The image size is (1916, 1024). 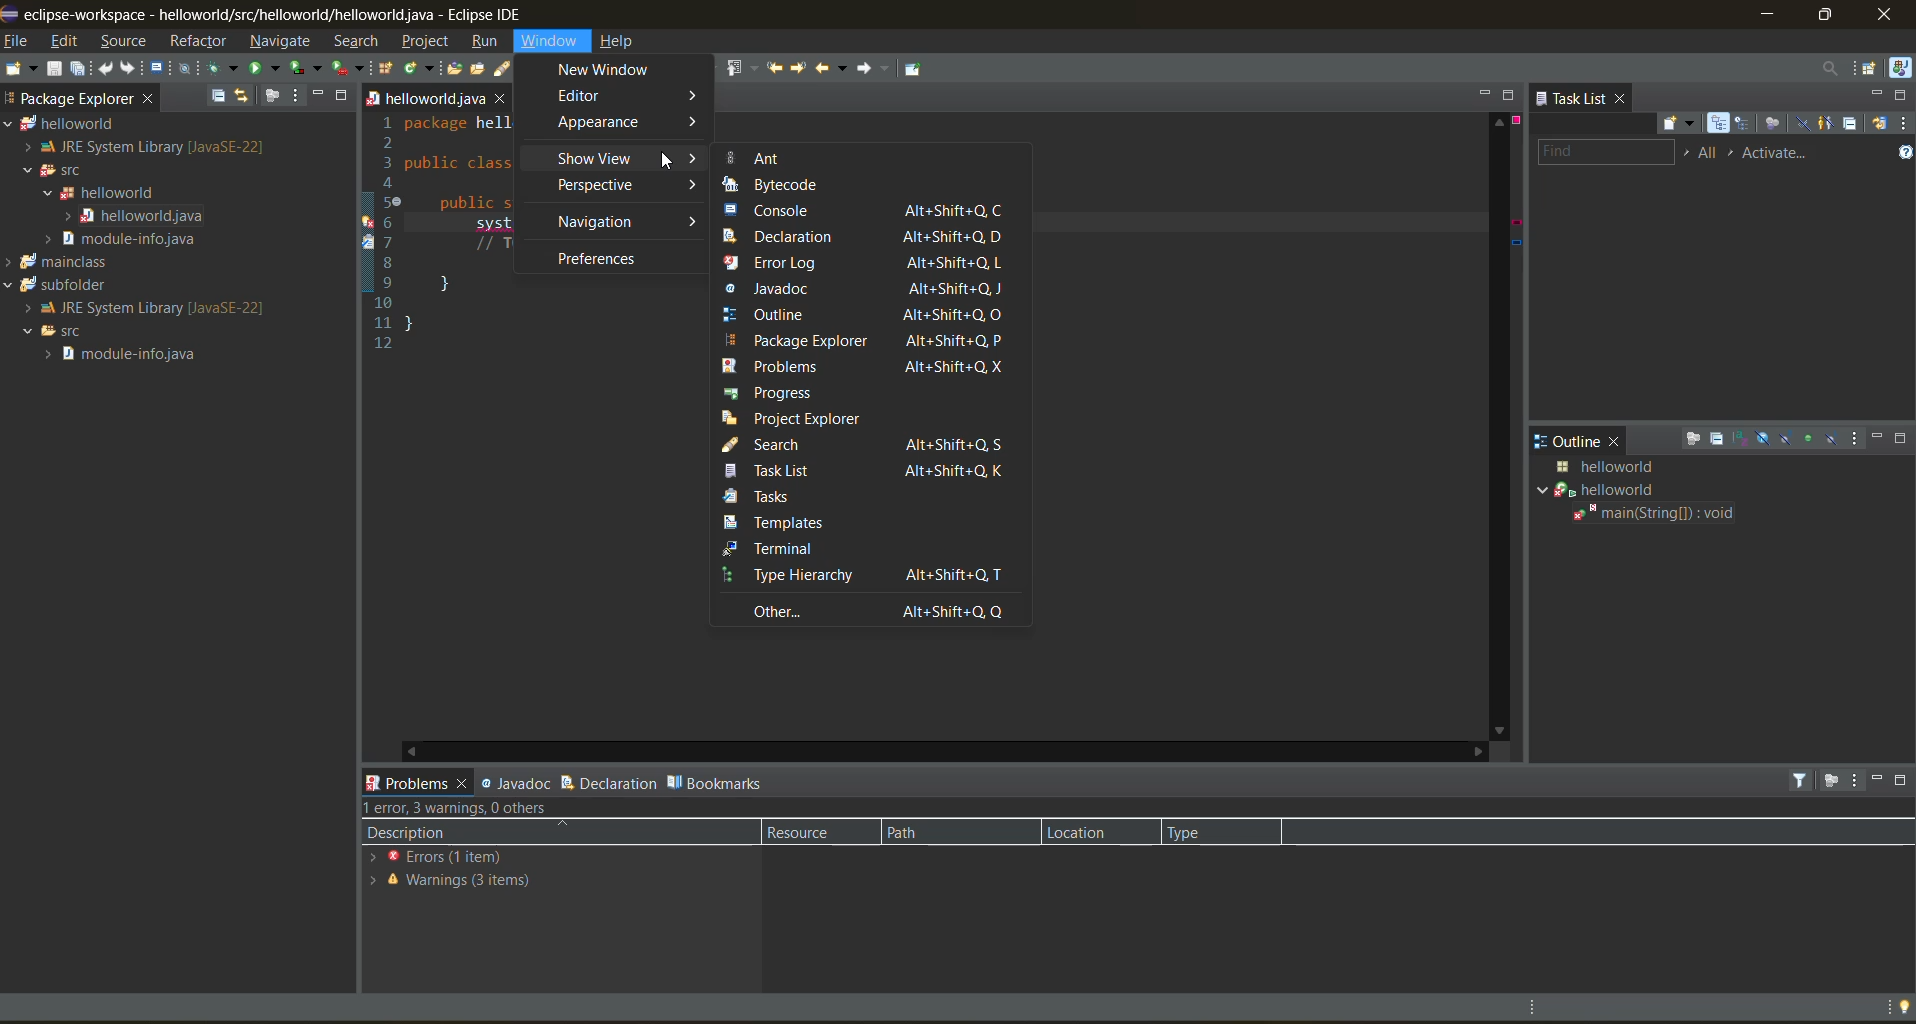 What do you see at coordinates (703, 69) in the screenshot?
I see `next annotation` at bounding box center [703, 69].